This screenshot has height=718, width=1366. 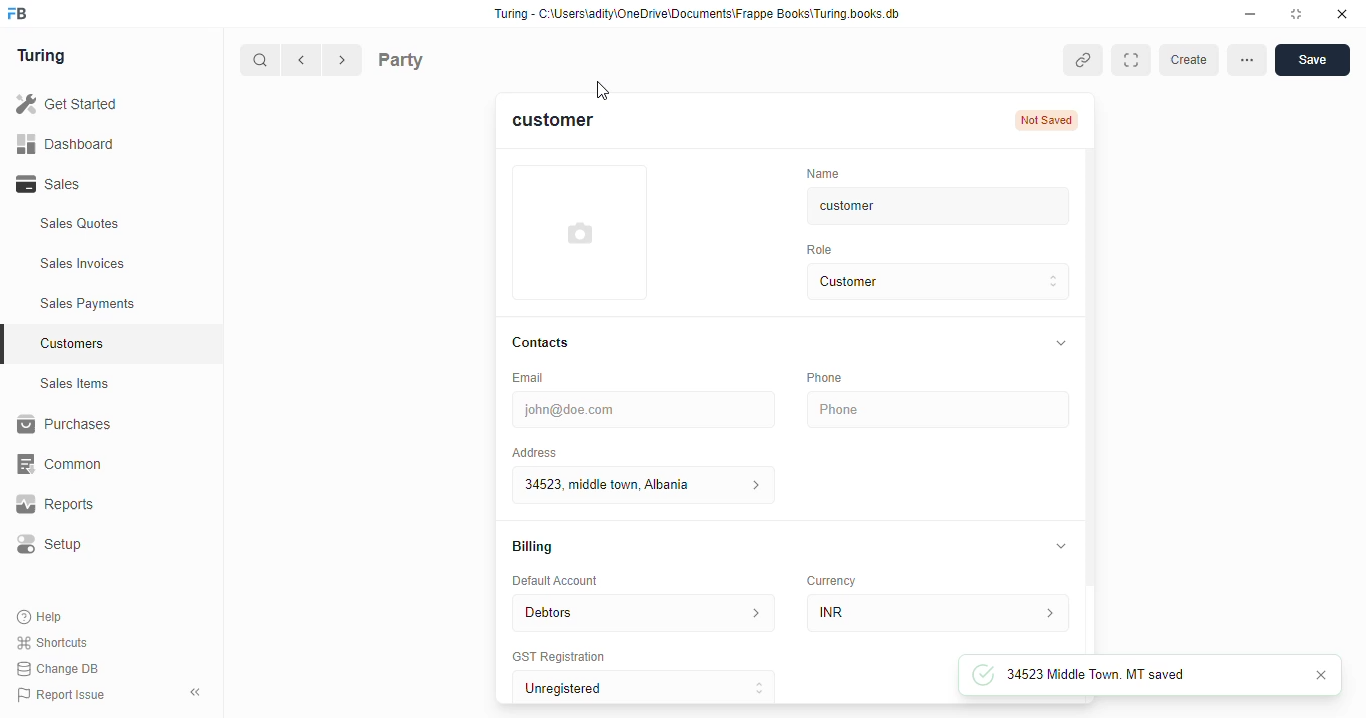 I want to click on go back, so click(x=305, y=61).